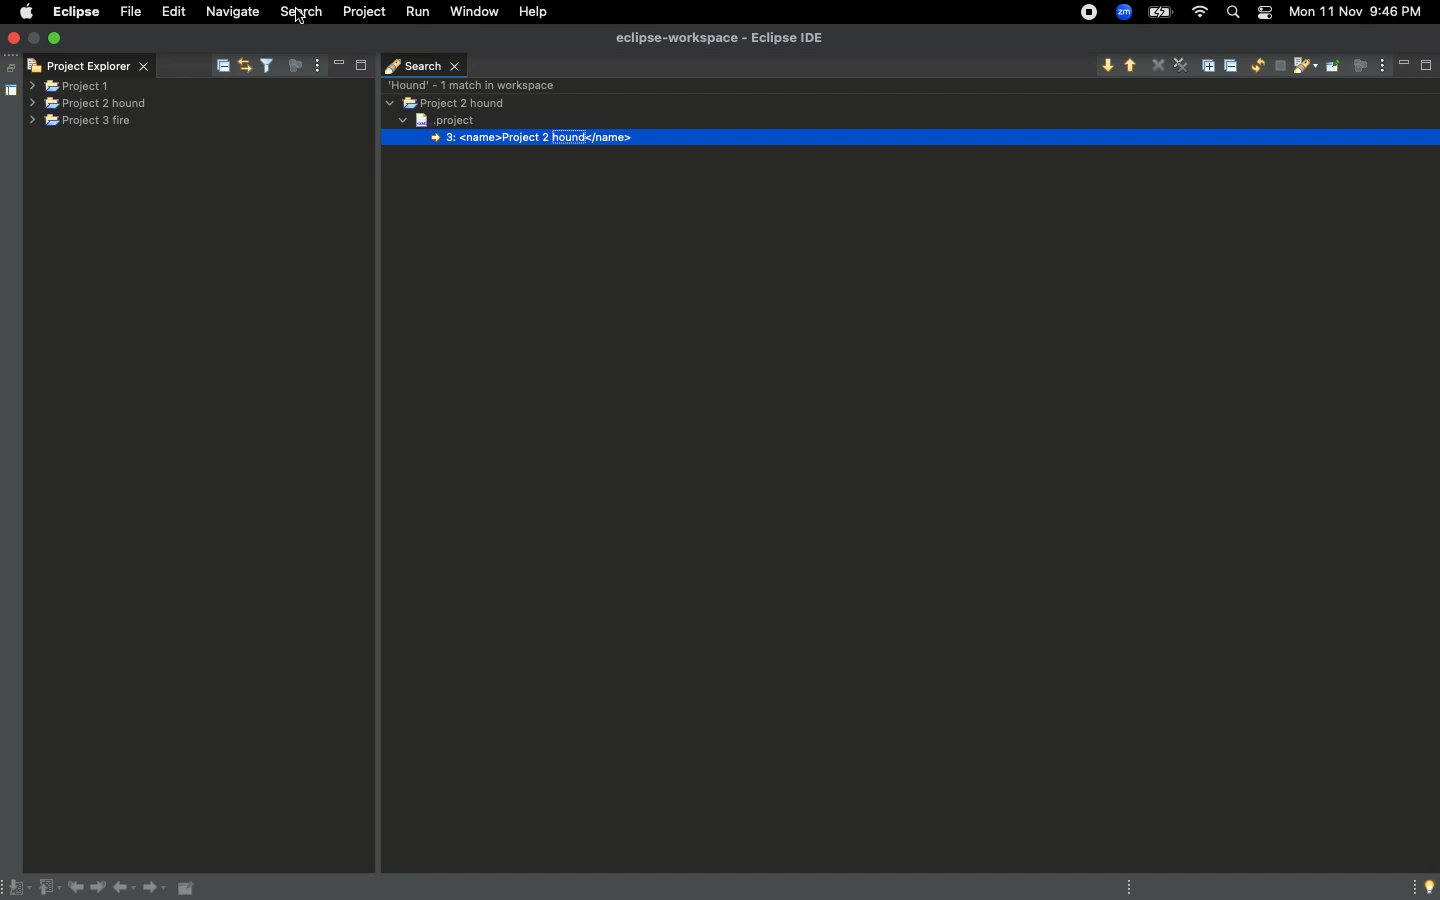  What do you see at coordinates (292, 64) in the screenshot?
I see `focus on active task` at bounding box center [292, 64].